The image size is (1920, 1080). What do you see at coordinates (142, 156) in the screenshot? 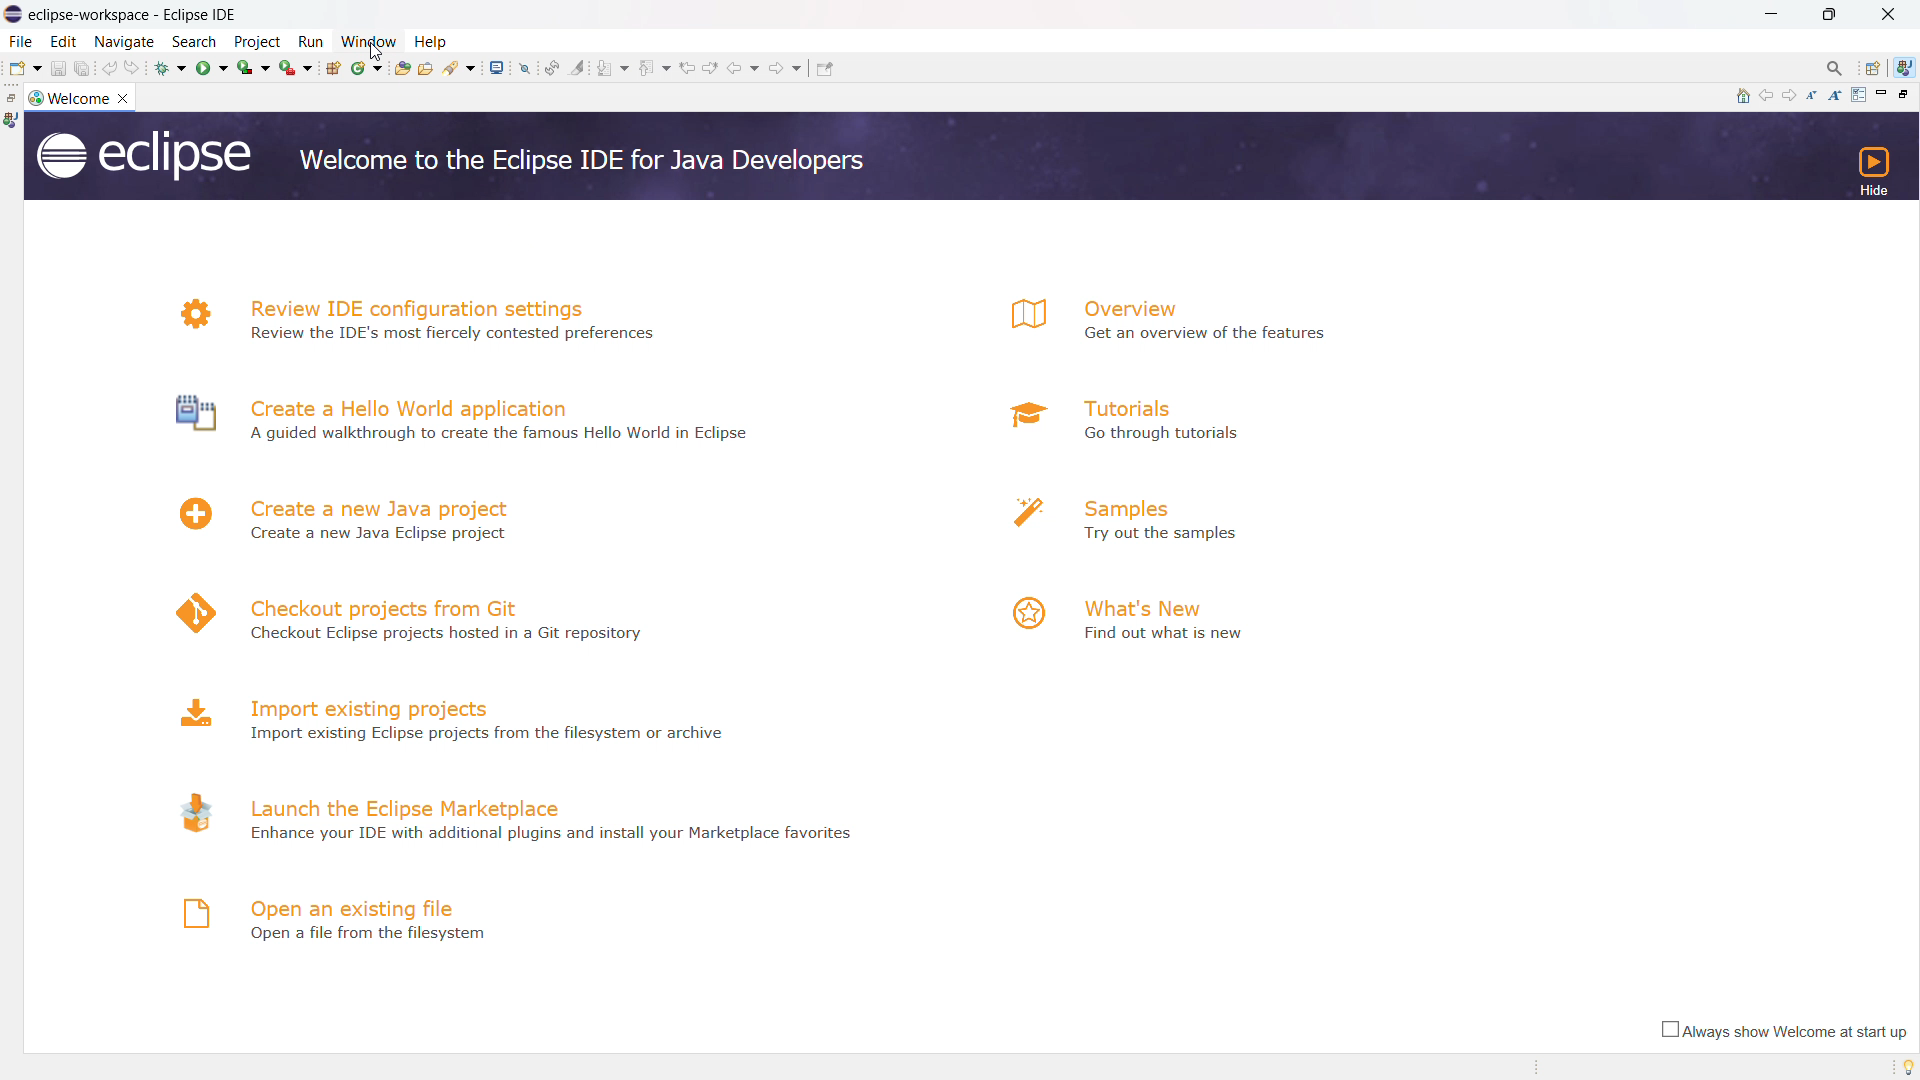
I see `logo` at bounding box center [142, 156].